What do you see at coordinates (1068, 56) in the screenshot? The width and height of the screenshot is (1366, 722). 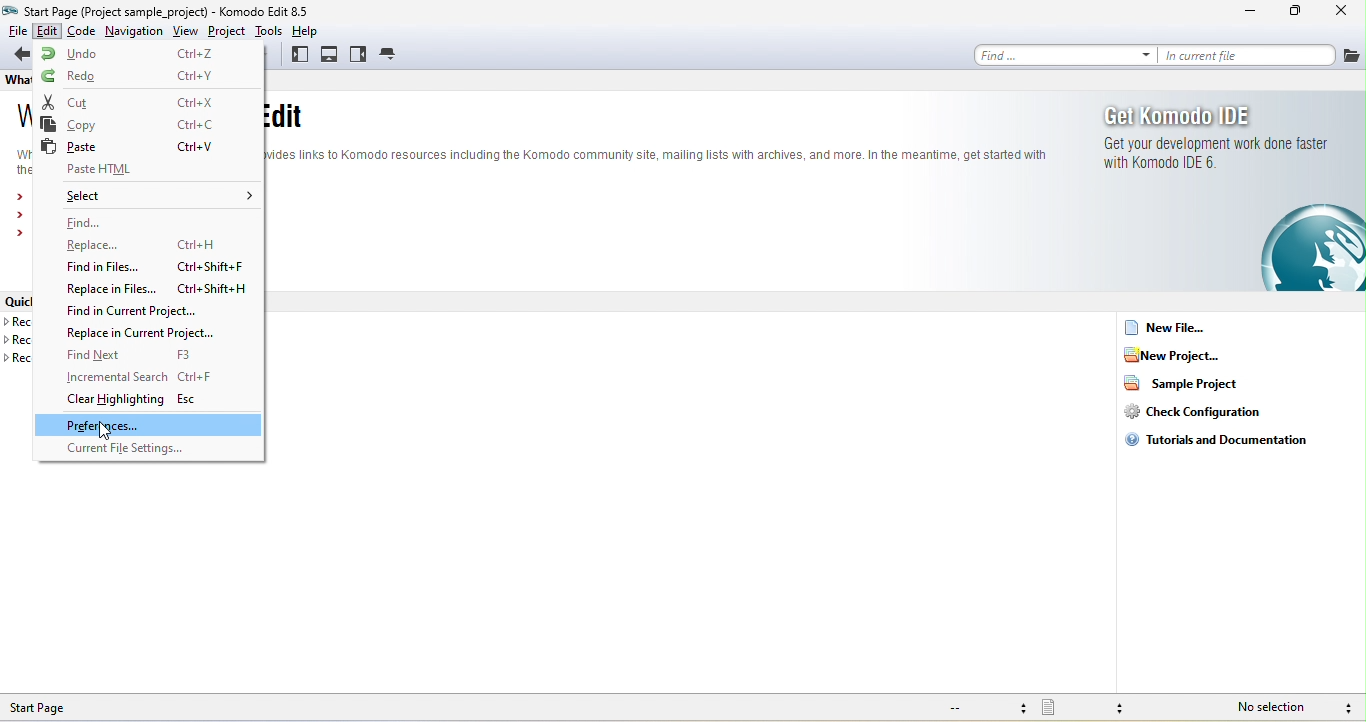 I see `find` at bounding box center [1068, 56].